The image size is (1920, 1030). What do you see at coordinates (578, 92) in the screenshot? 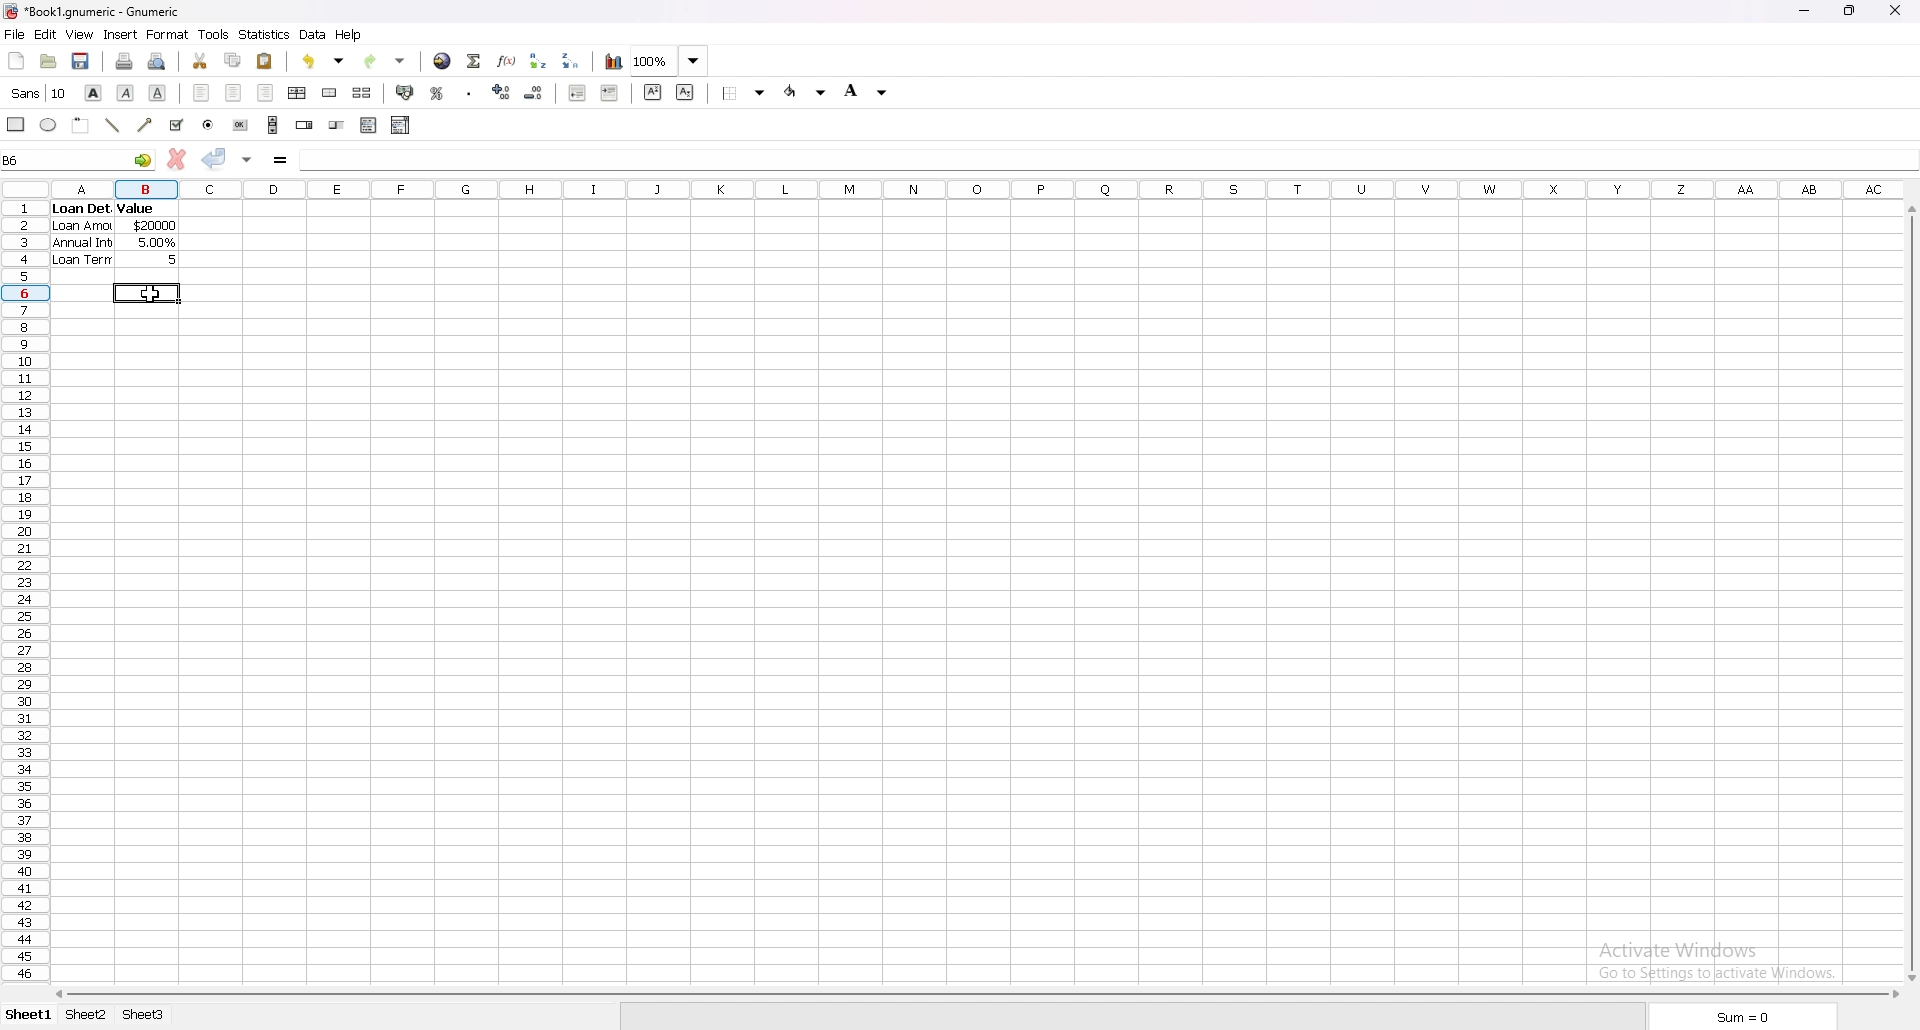
I see `decrease indent` at bounding box center [578, 92].